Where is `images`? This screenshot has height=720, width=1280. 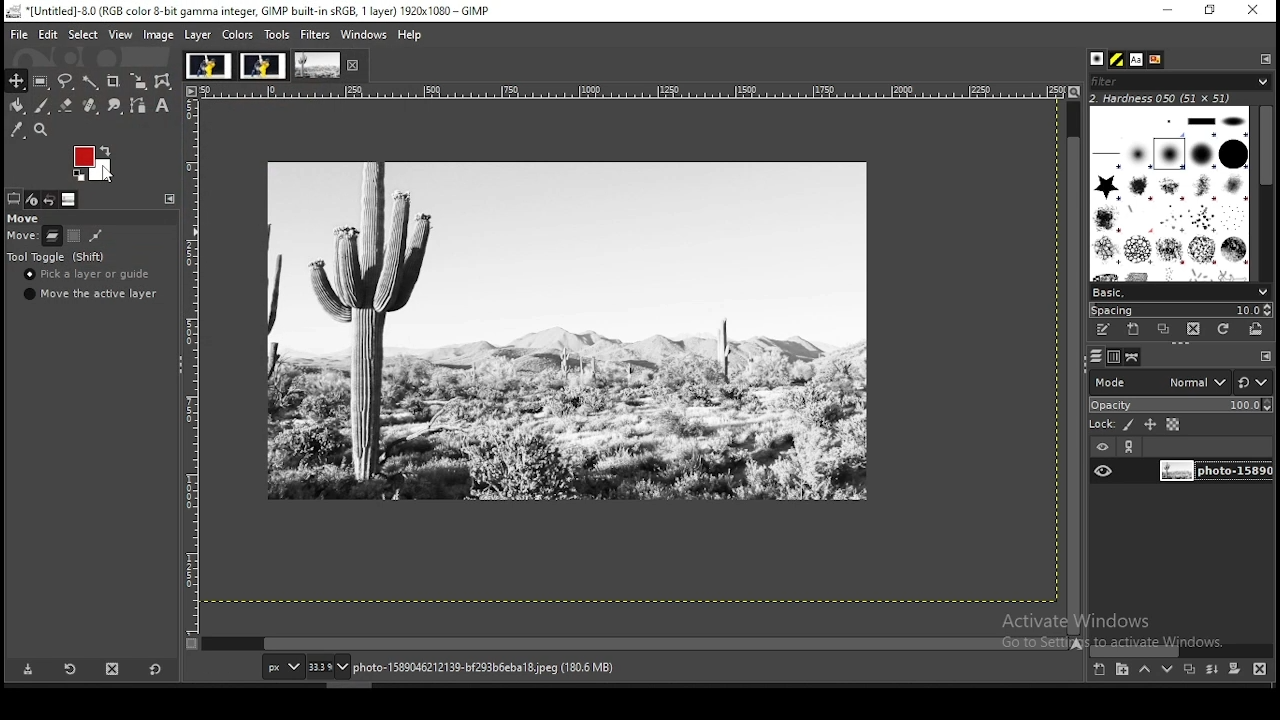 images is located at coordinates (70, 200).